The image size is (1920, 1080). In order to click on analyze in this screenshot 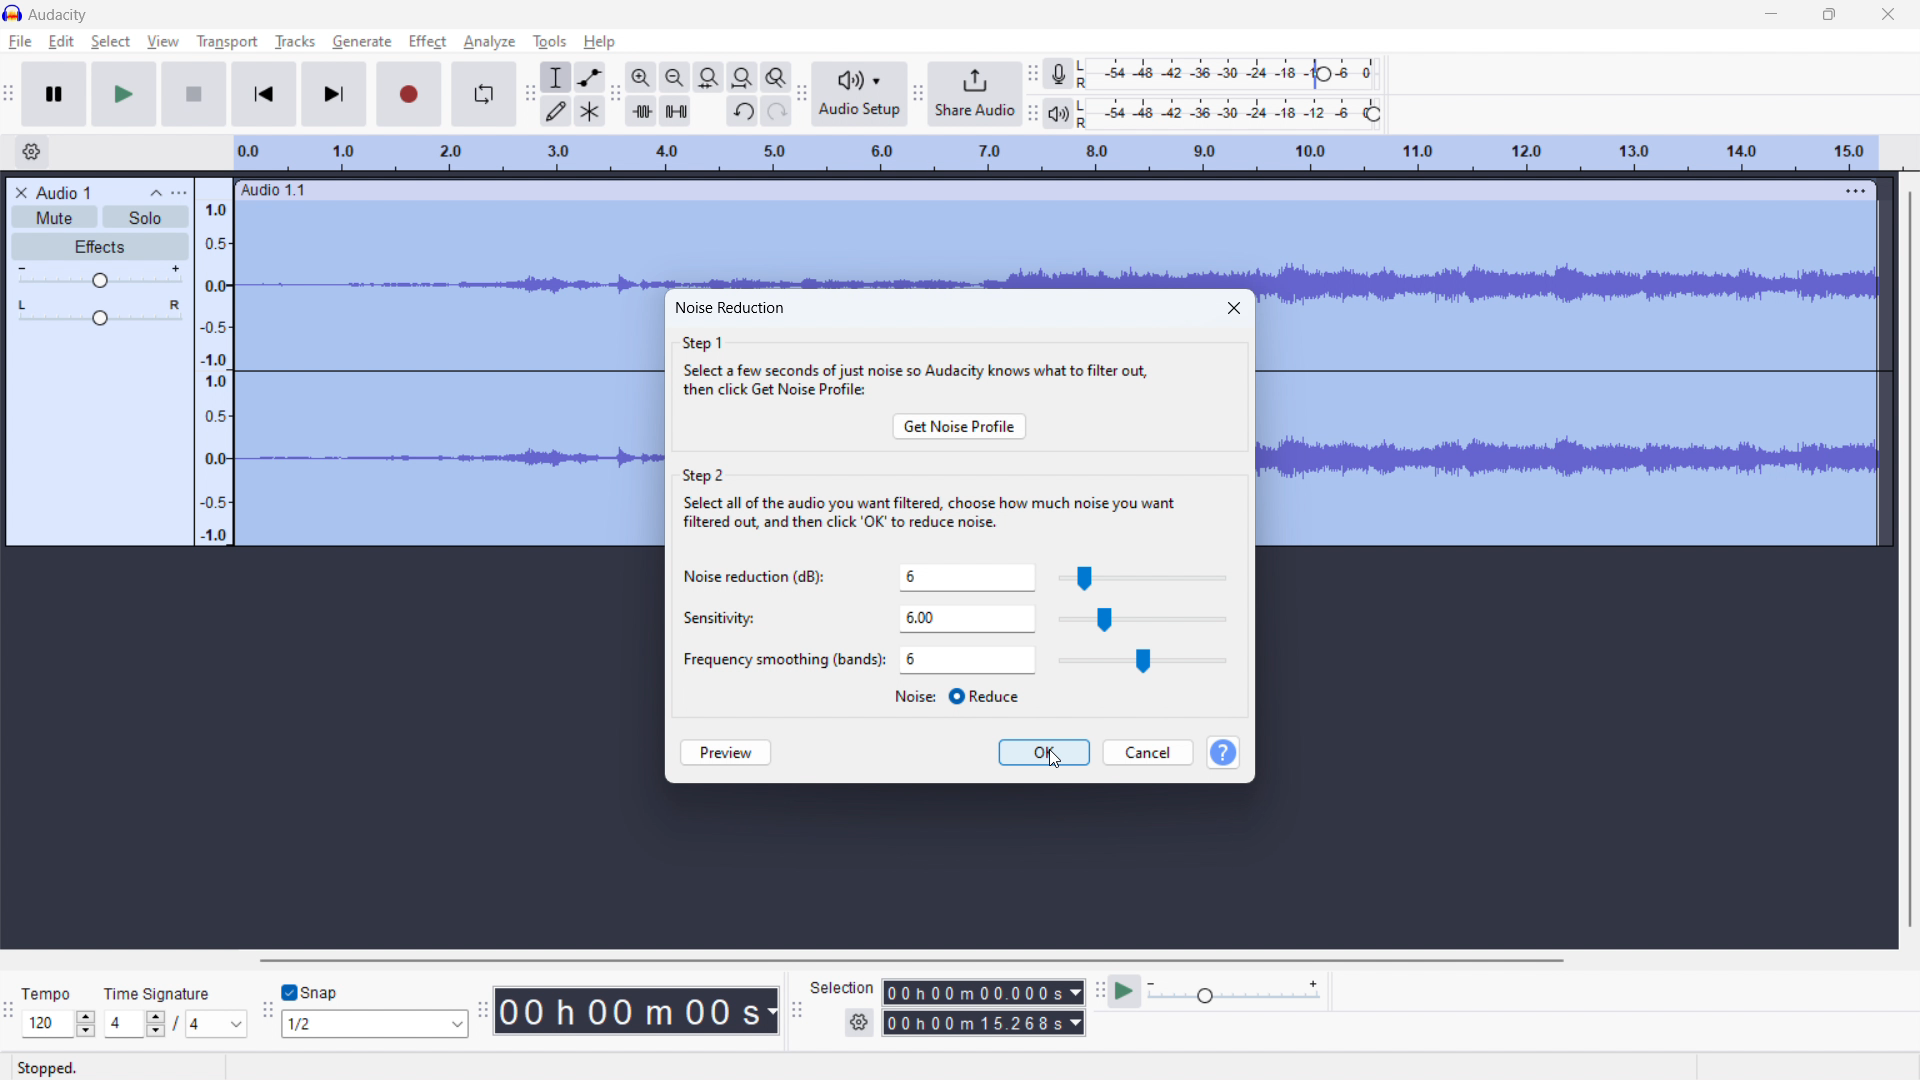, I will do `click(490, 42)`.